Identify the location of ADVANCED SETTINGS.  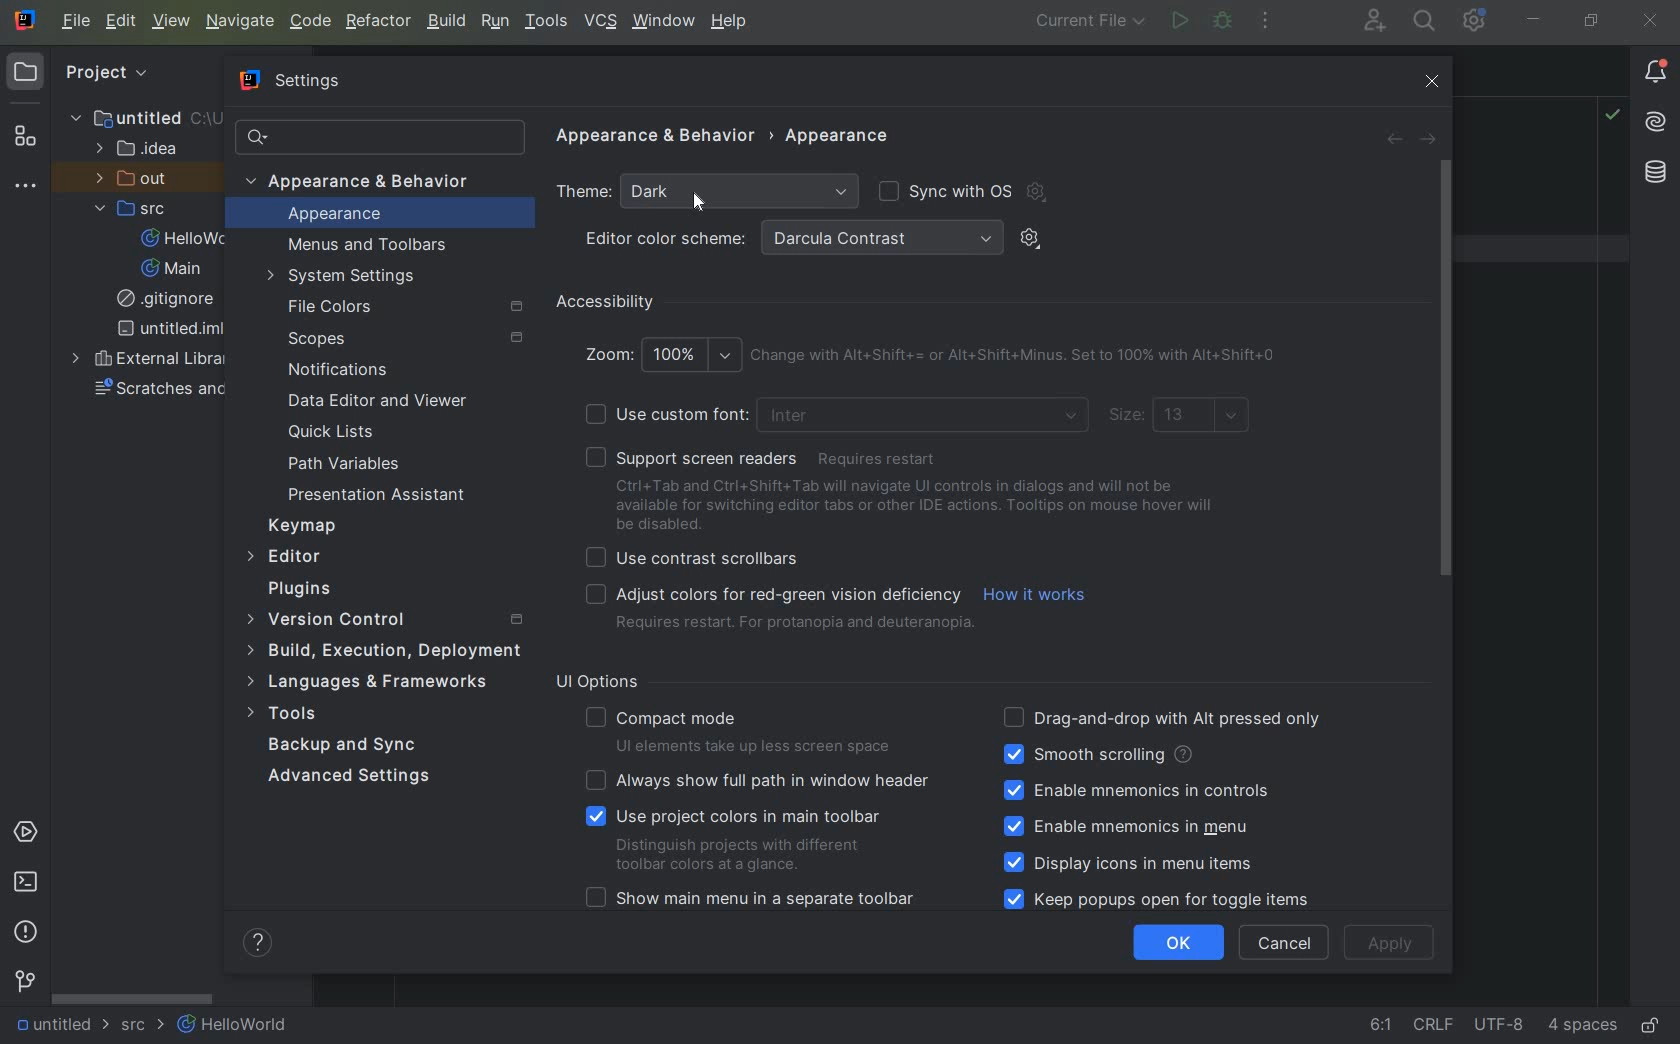
(347, 780).